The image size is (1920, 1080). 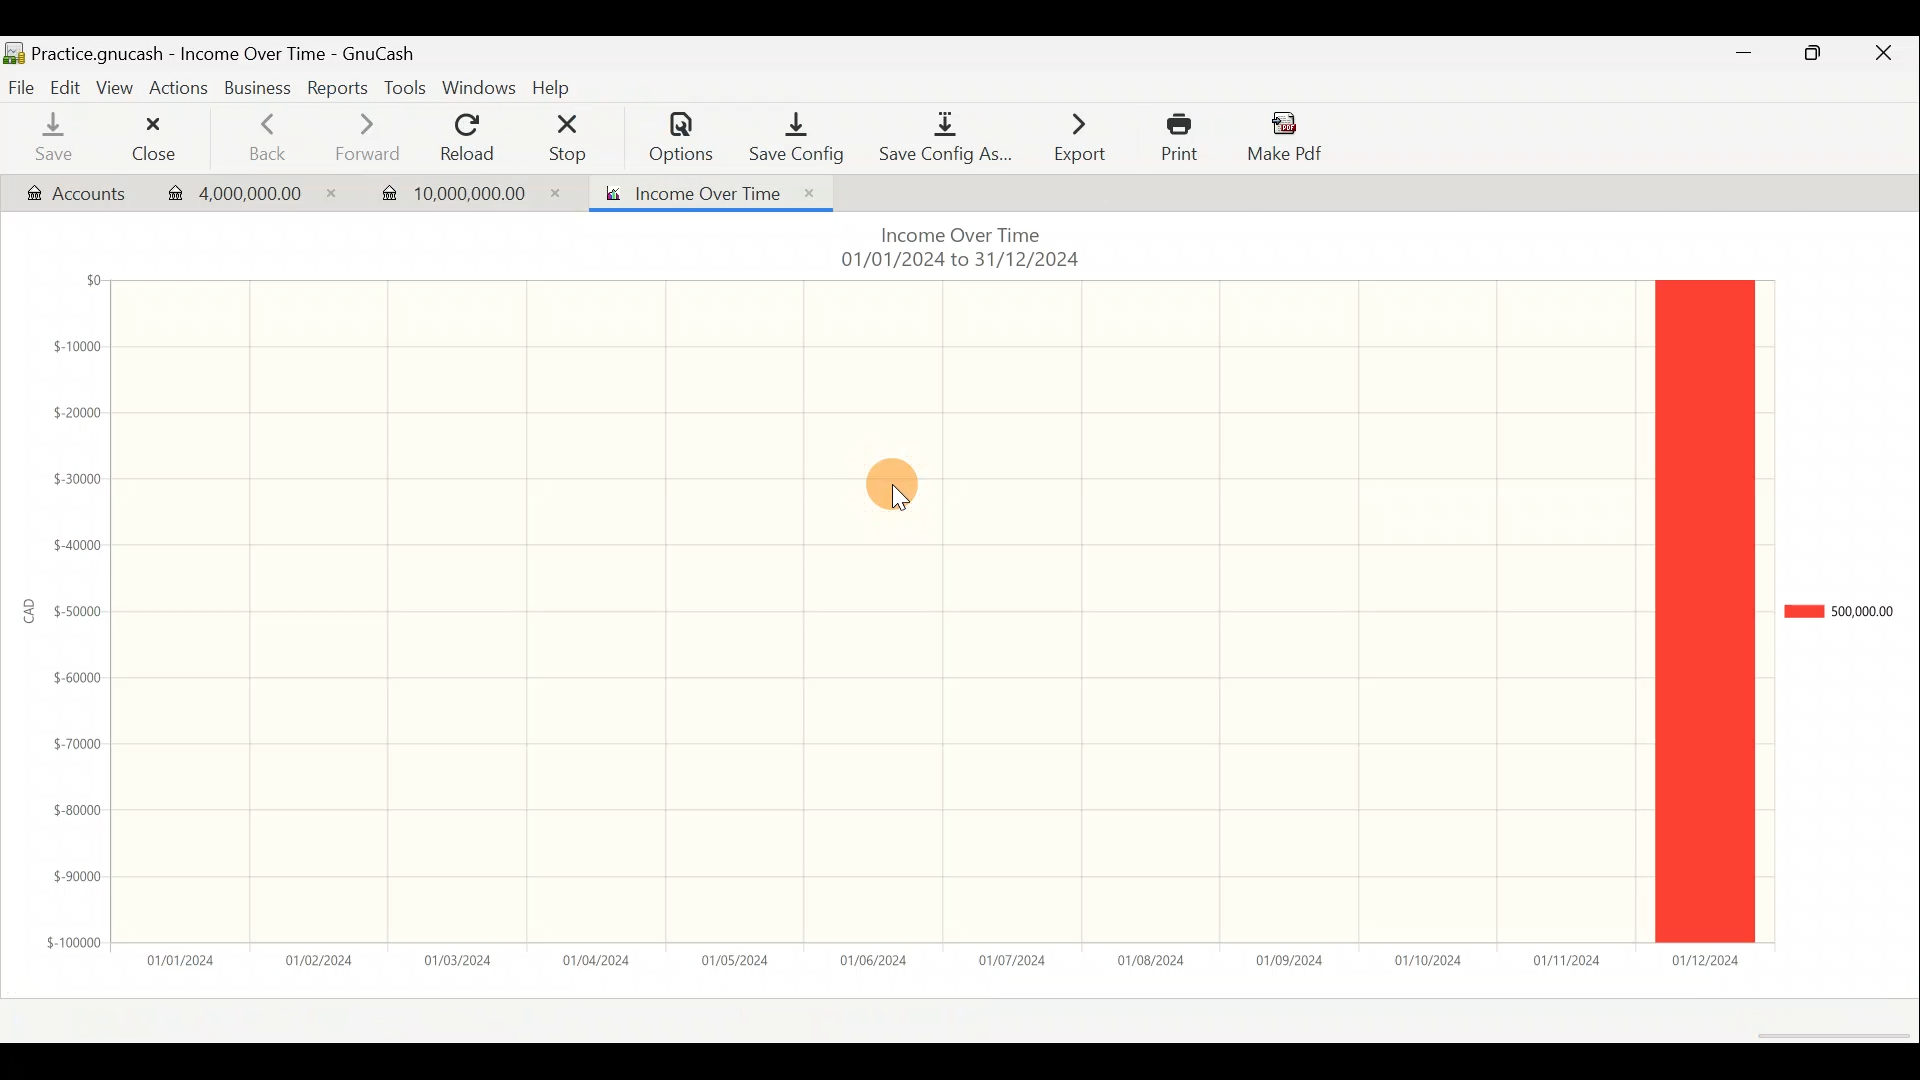 What do you see at coordinates (1287, 136) in the screenshot?
I see `Make Pdf` at bounding box center [1287, 136].